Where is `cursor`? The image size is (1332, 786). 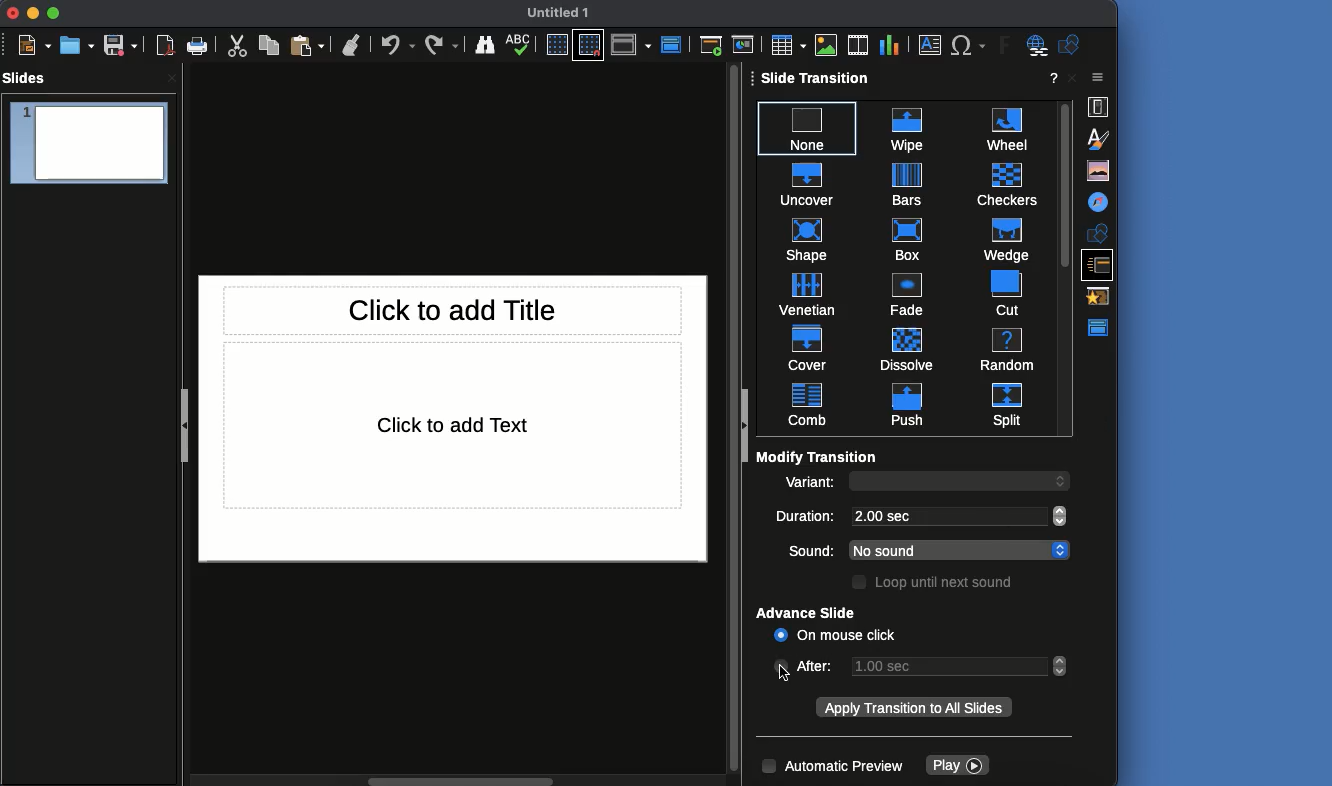
cursor is located at coordinates (787, 673).